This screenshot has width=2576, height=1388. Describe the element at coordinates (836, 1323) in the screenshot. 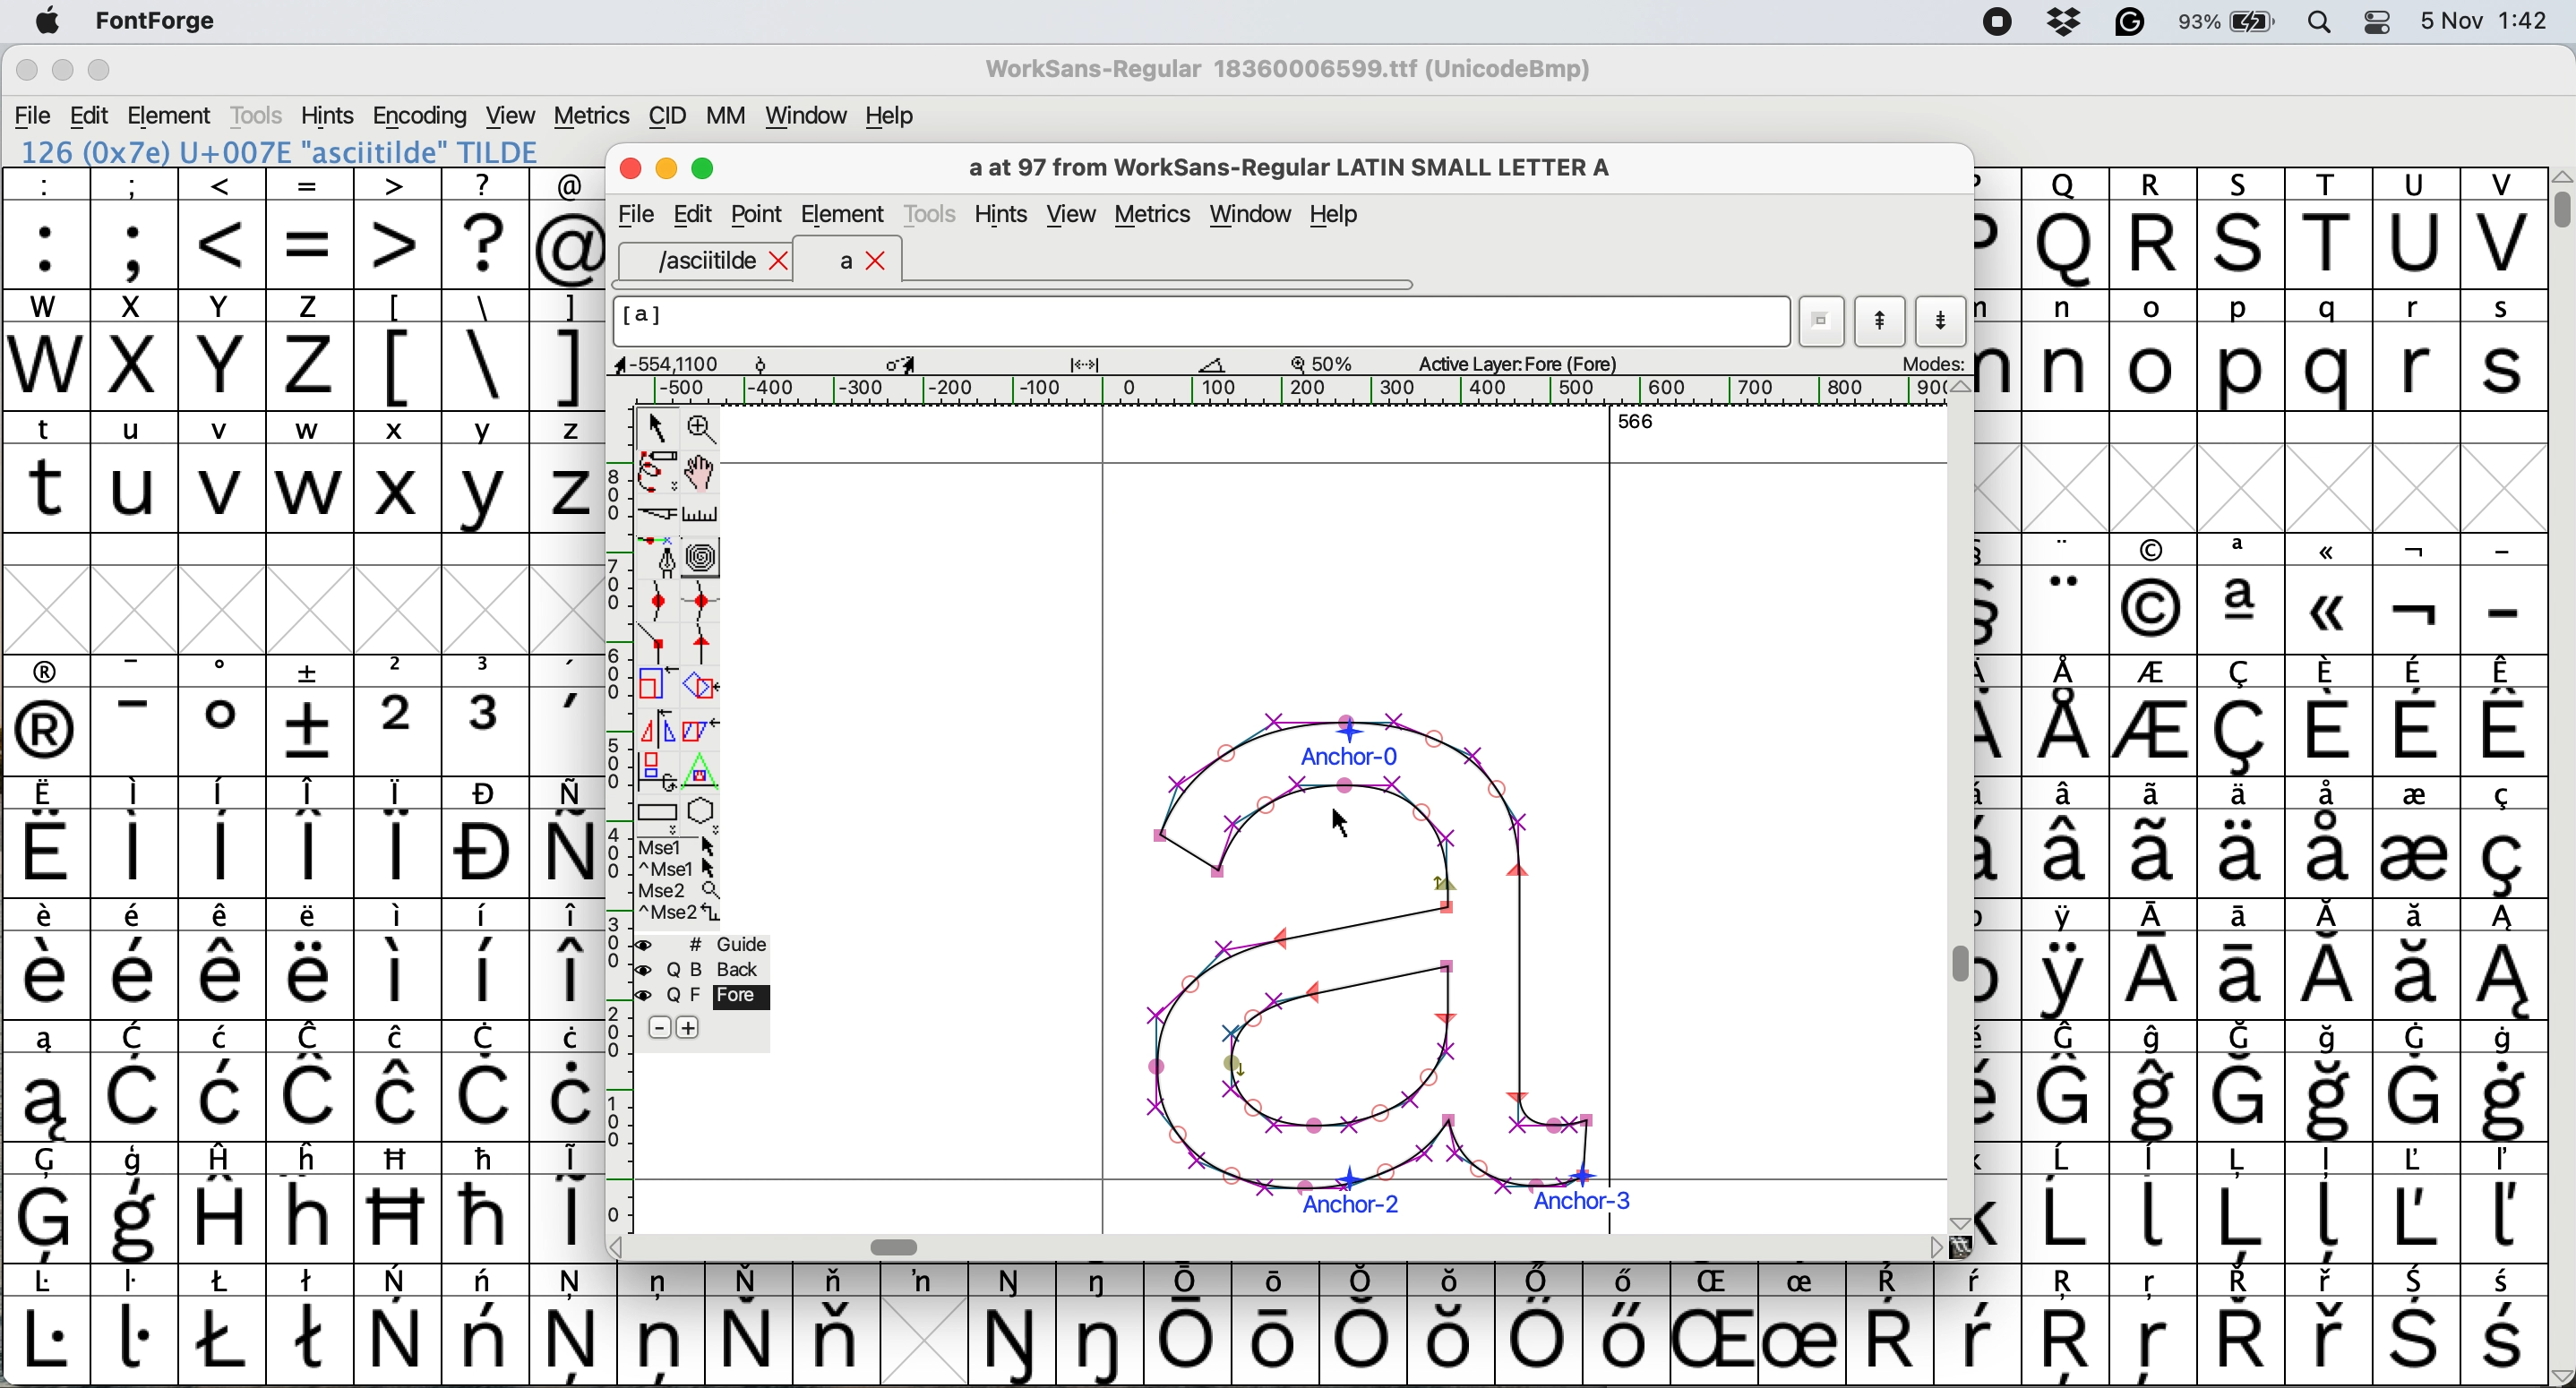

I see `symbol` at that location.